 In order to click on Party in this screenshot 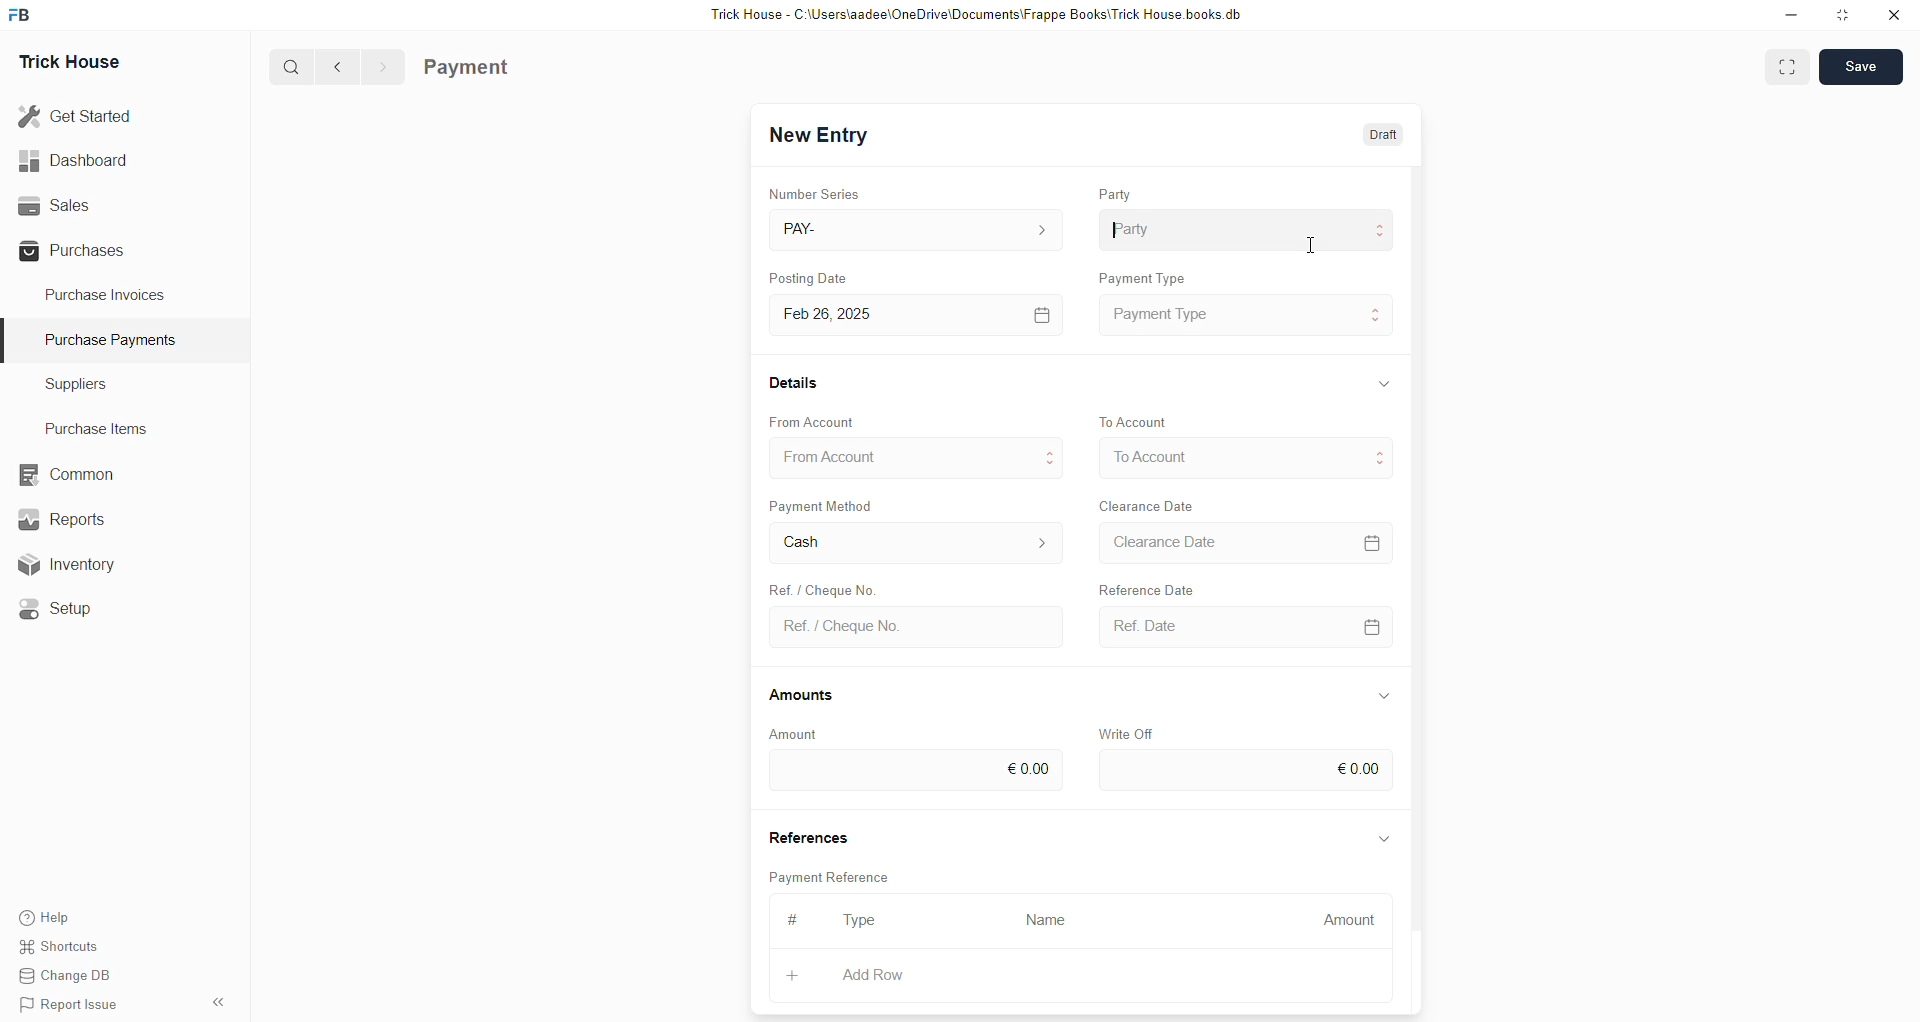, I will do `click(1117, 195)`.